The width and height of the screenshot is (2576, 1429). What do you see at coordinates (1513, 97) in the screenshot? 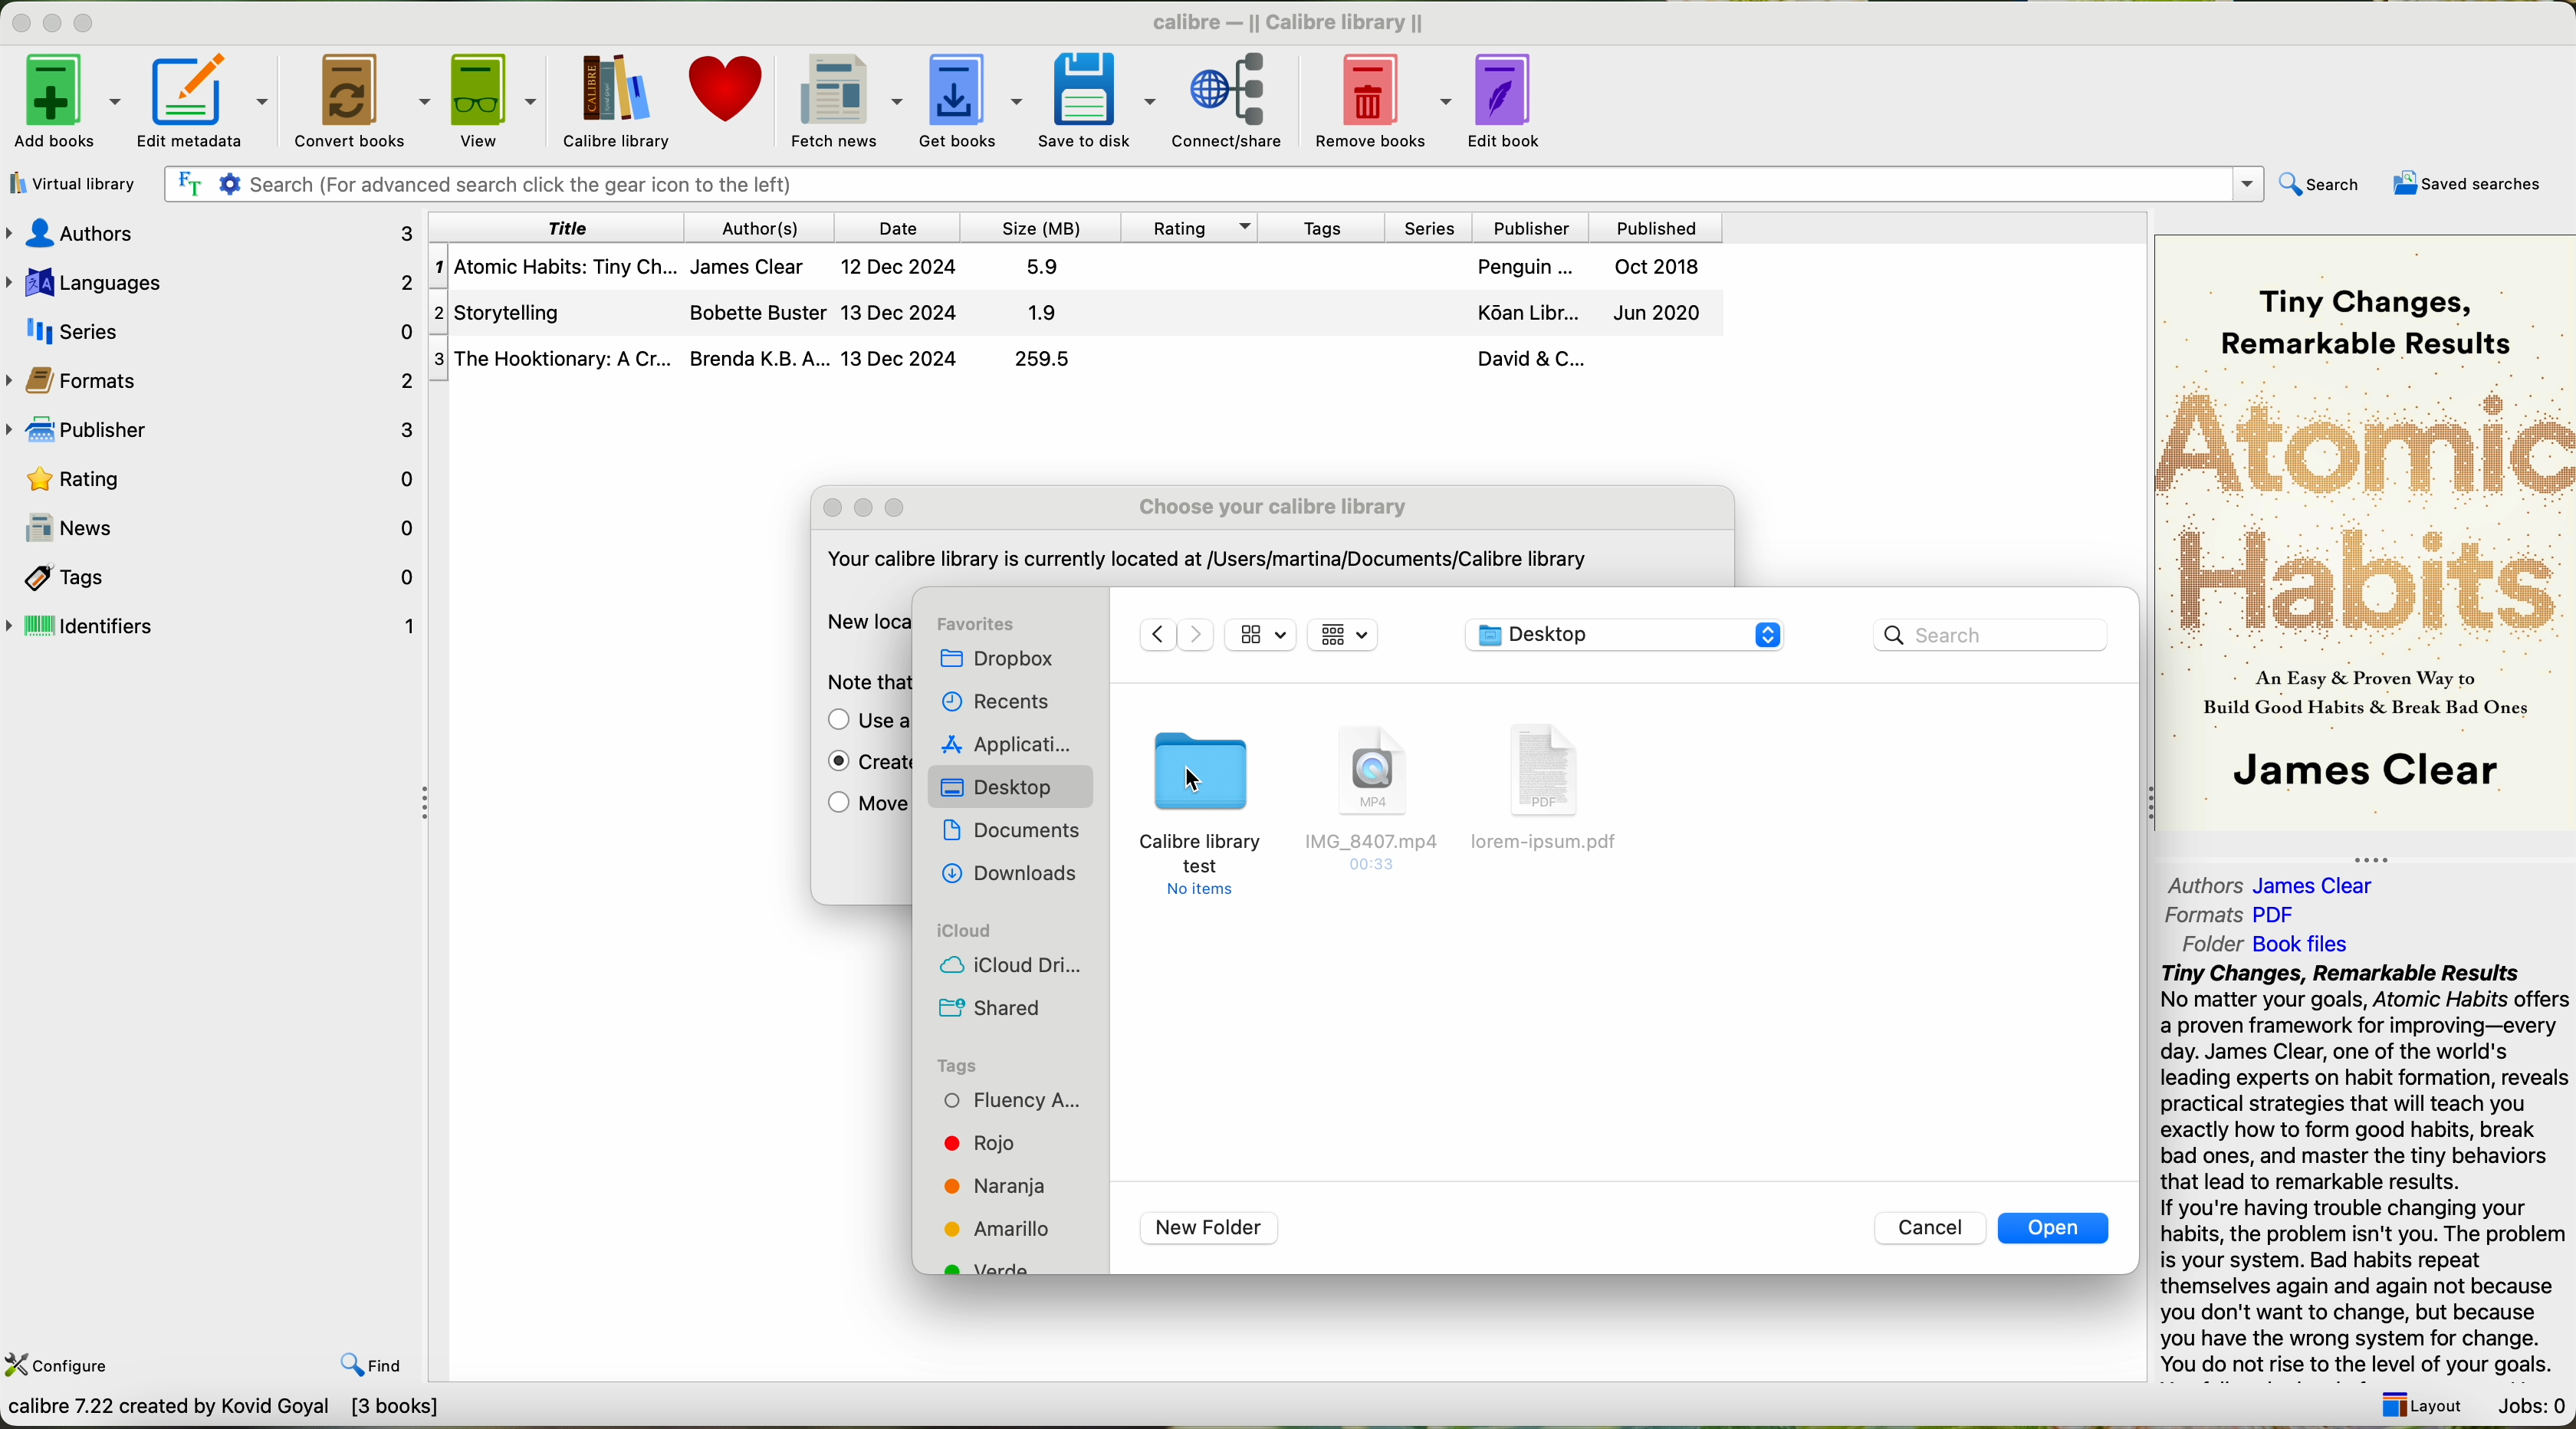
I see `edit book` at bounding box center [1513, 97].